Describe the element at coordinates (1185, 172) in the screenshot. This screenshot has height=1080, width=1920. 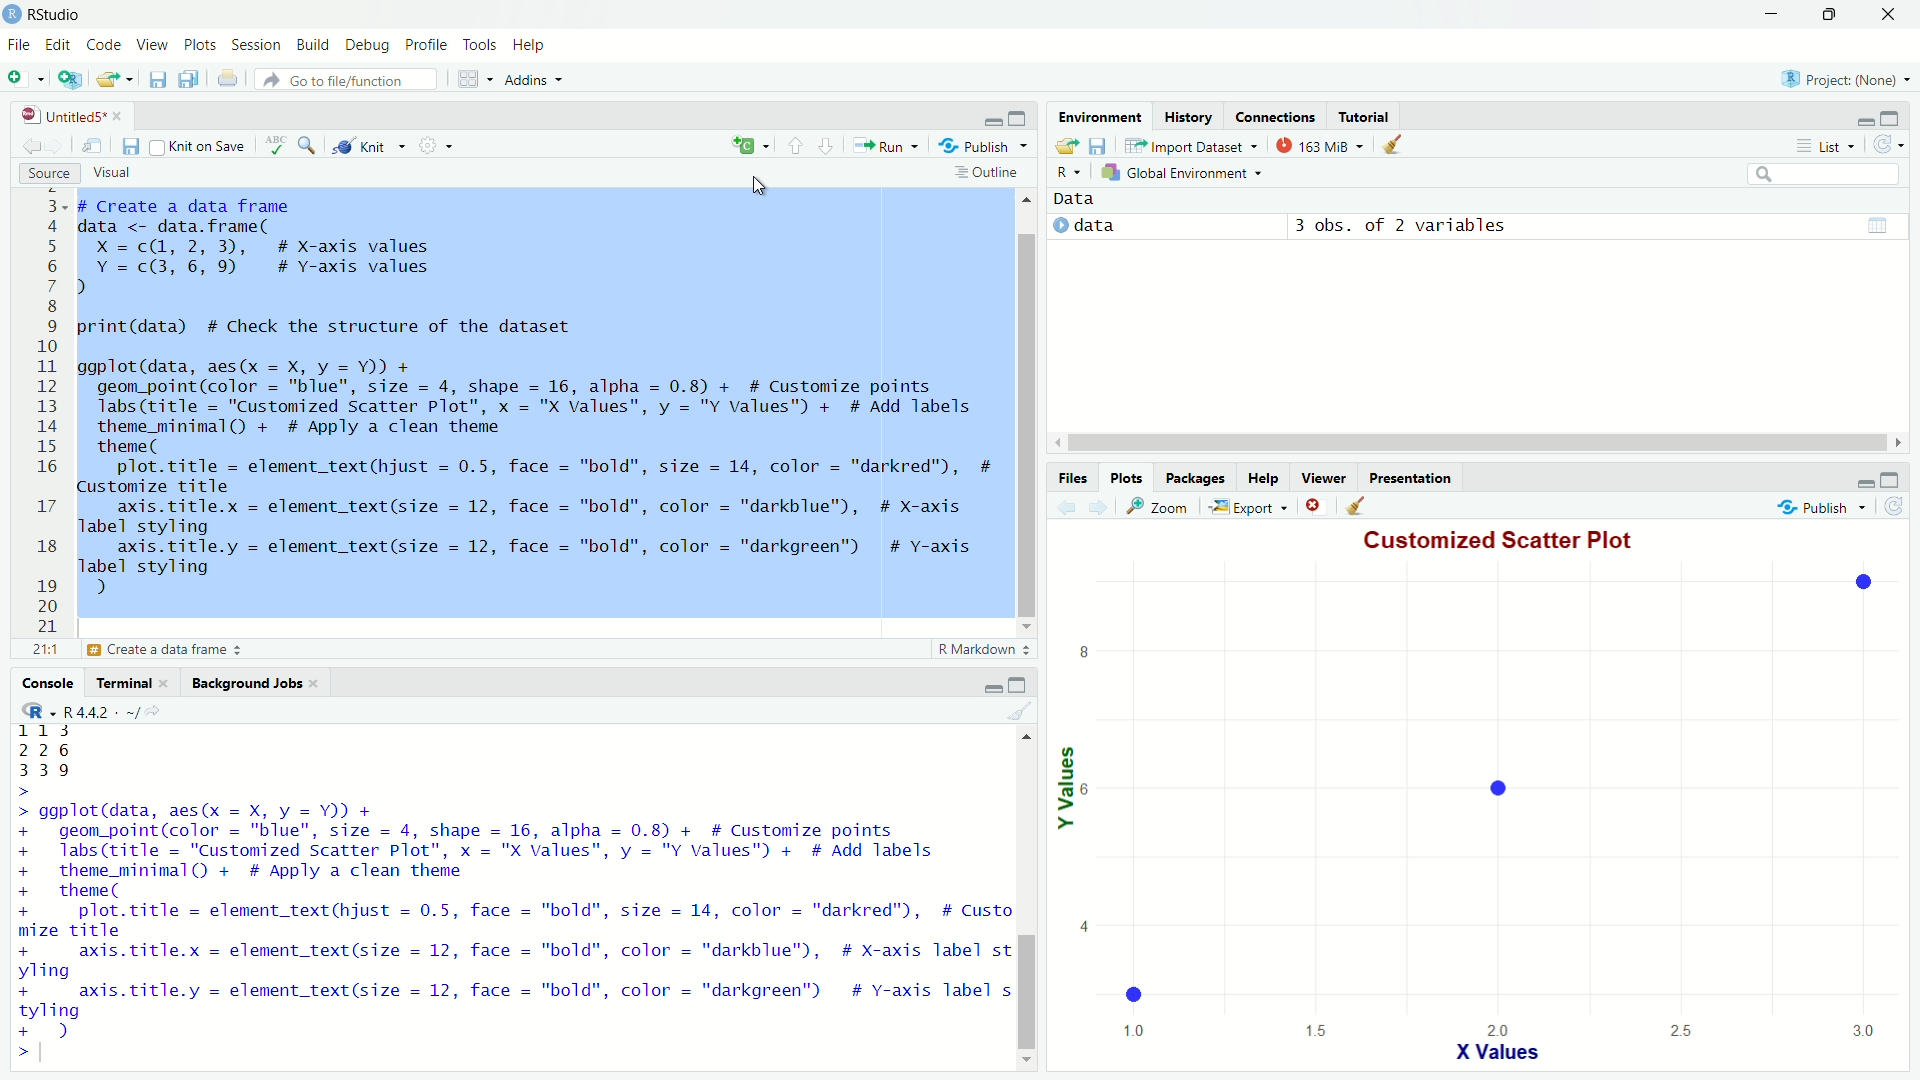
I see `Global Environment` at that location.